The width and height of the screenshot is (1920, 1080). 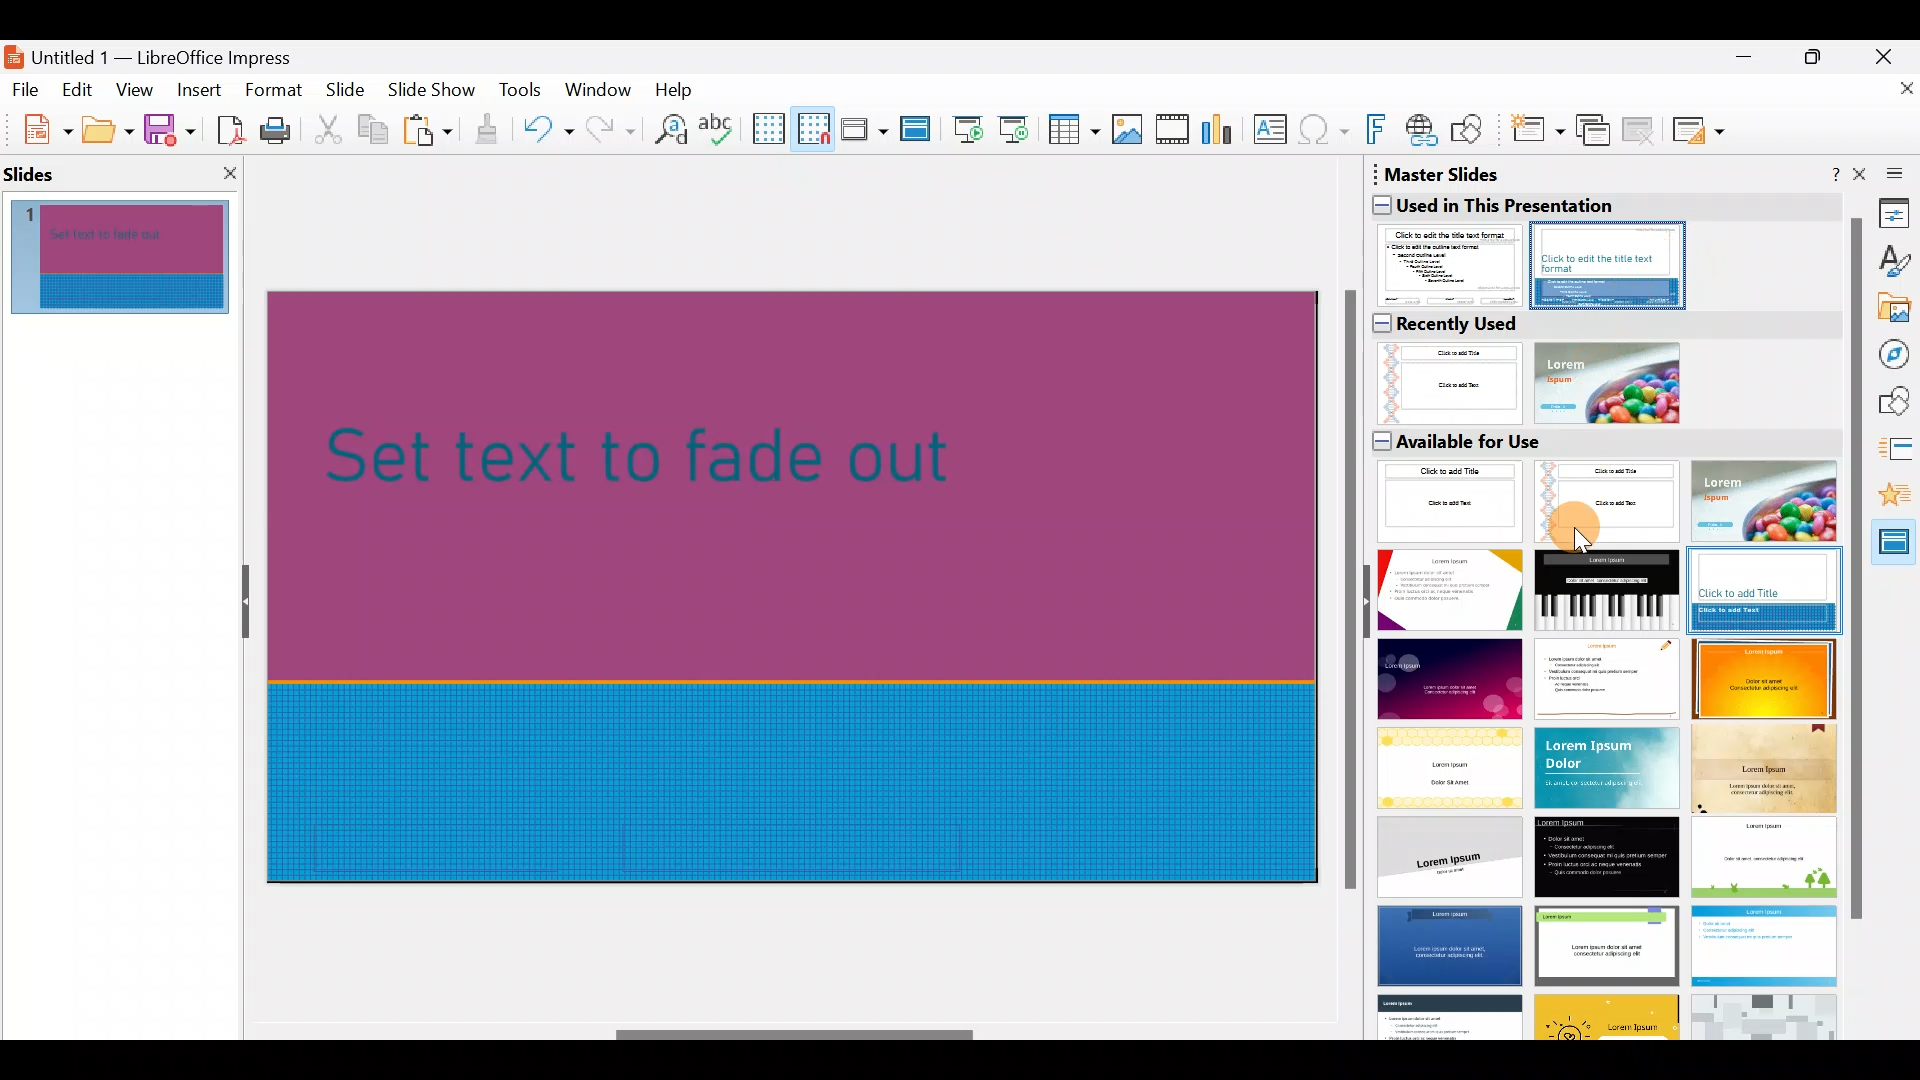 What do you see at coordinates (1131, 130) in the screenshot?
I see `Insert image` at bounding box center [1131, 130].